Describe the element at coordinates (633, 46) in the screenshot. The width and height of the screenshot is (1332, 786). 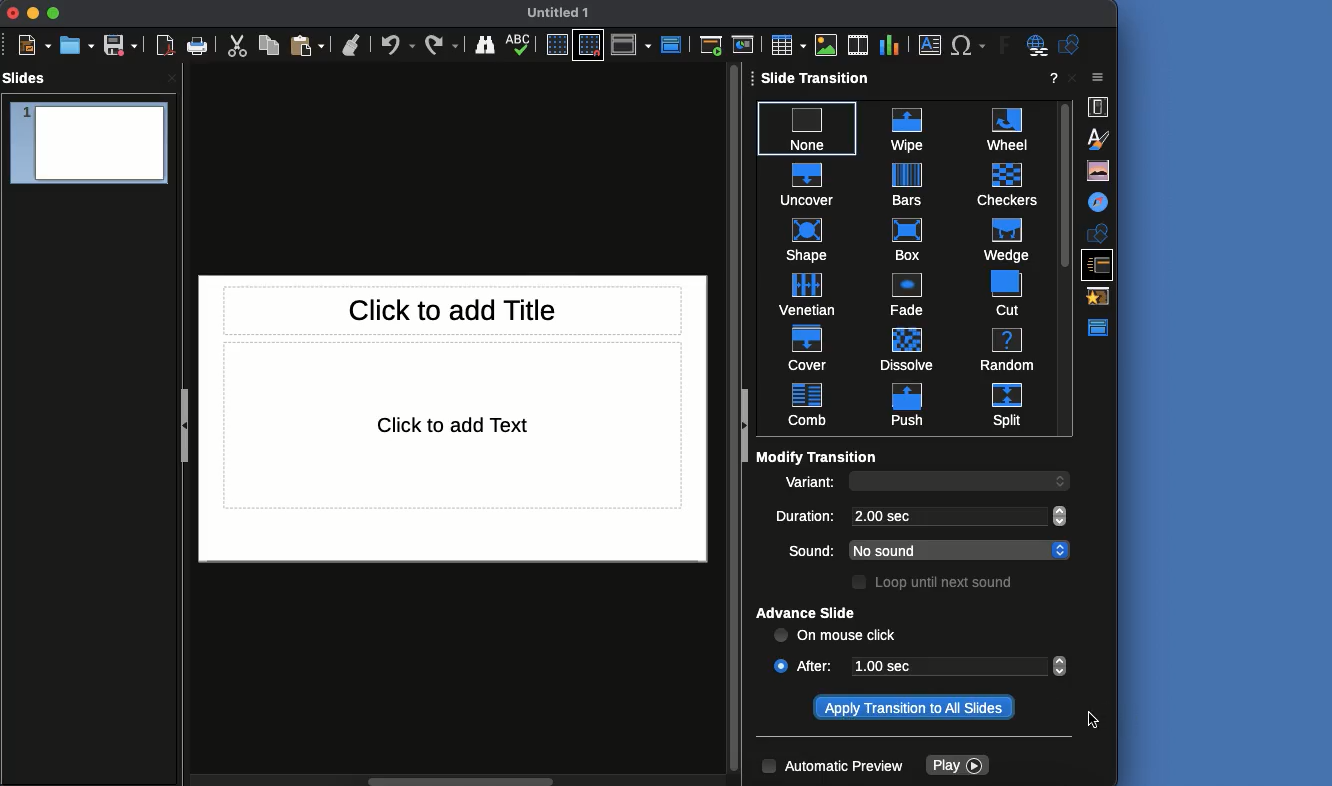
I see `Display views` at that location.